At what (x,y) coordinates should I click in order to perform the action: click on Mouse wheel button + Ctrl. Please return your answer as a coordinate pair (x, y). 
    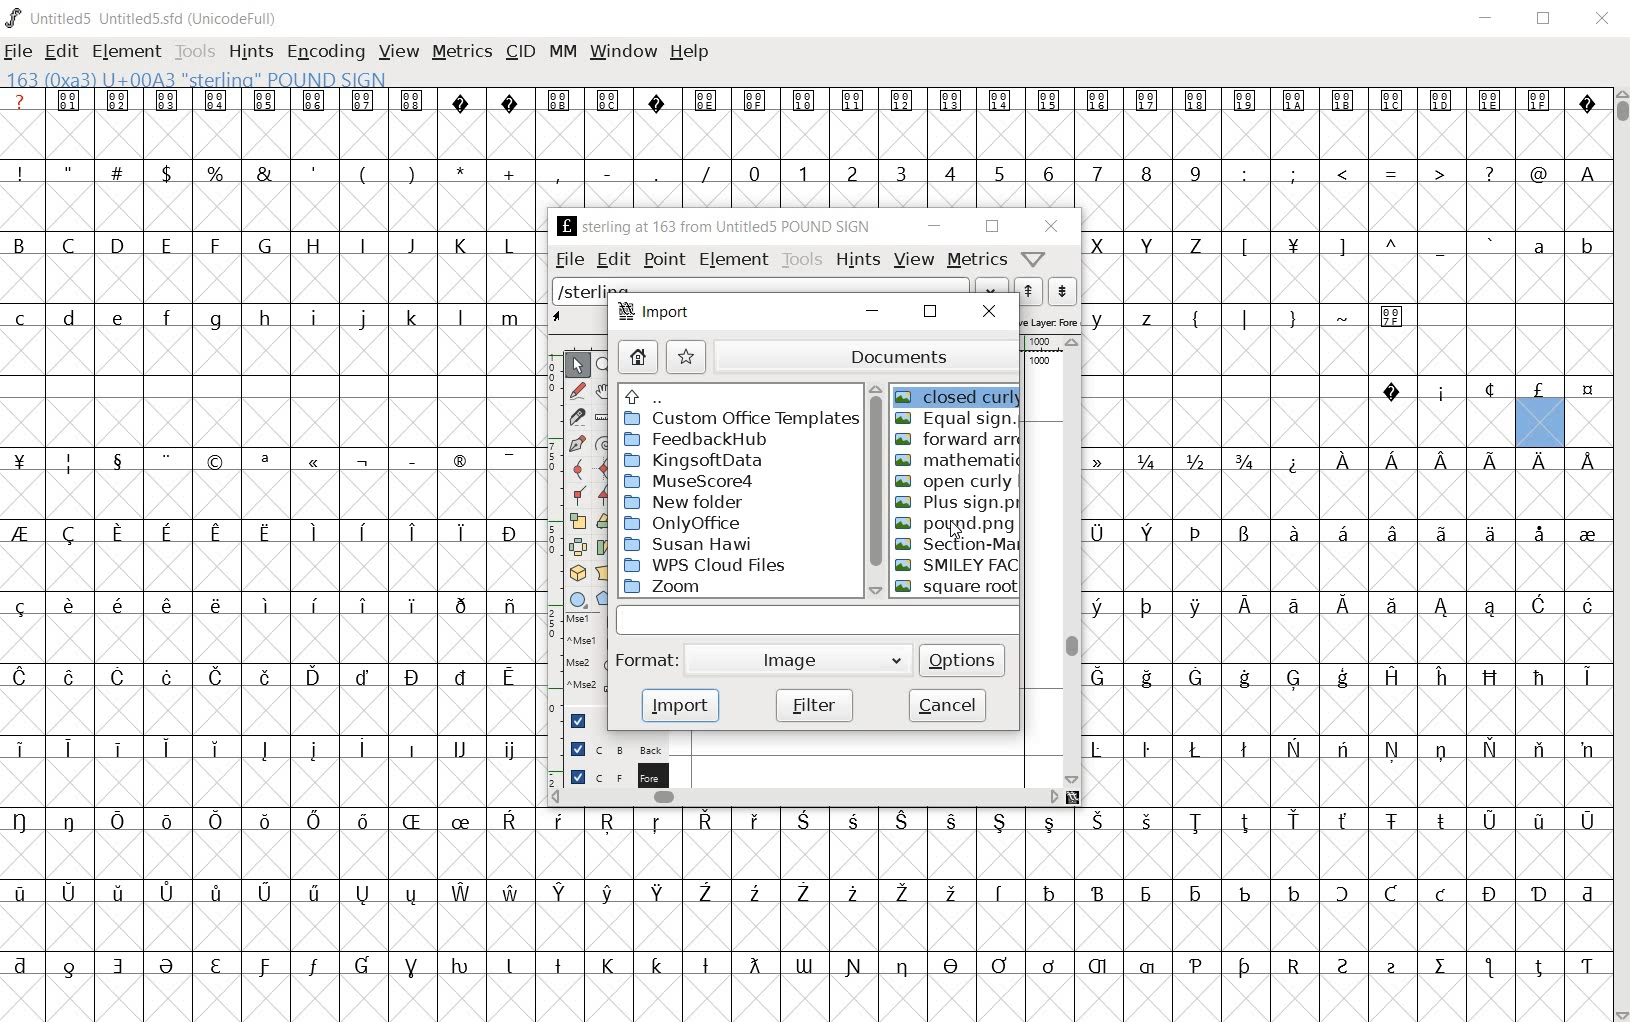
    Looking at the image, I should click on (585, 685).